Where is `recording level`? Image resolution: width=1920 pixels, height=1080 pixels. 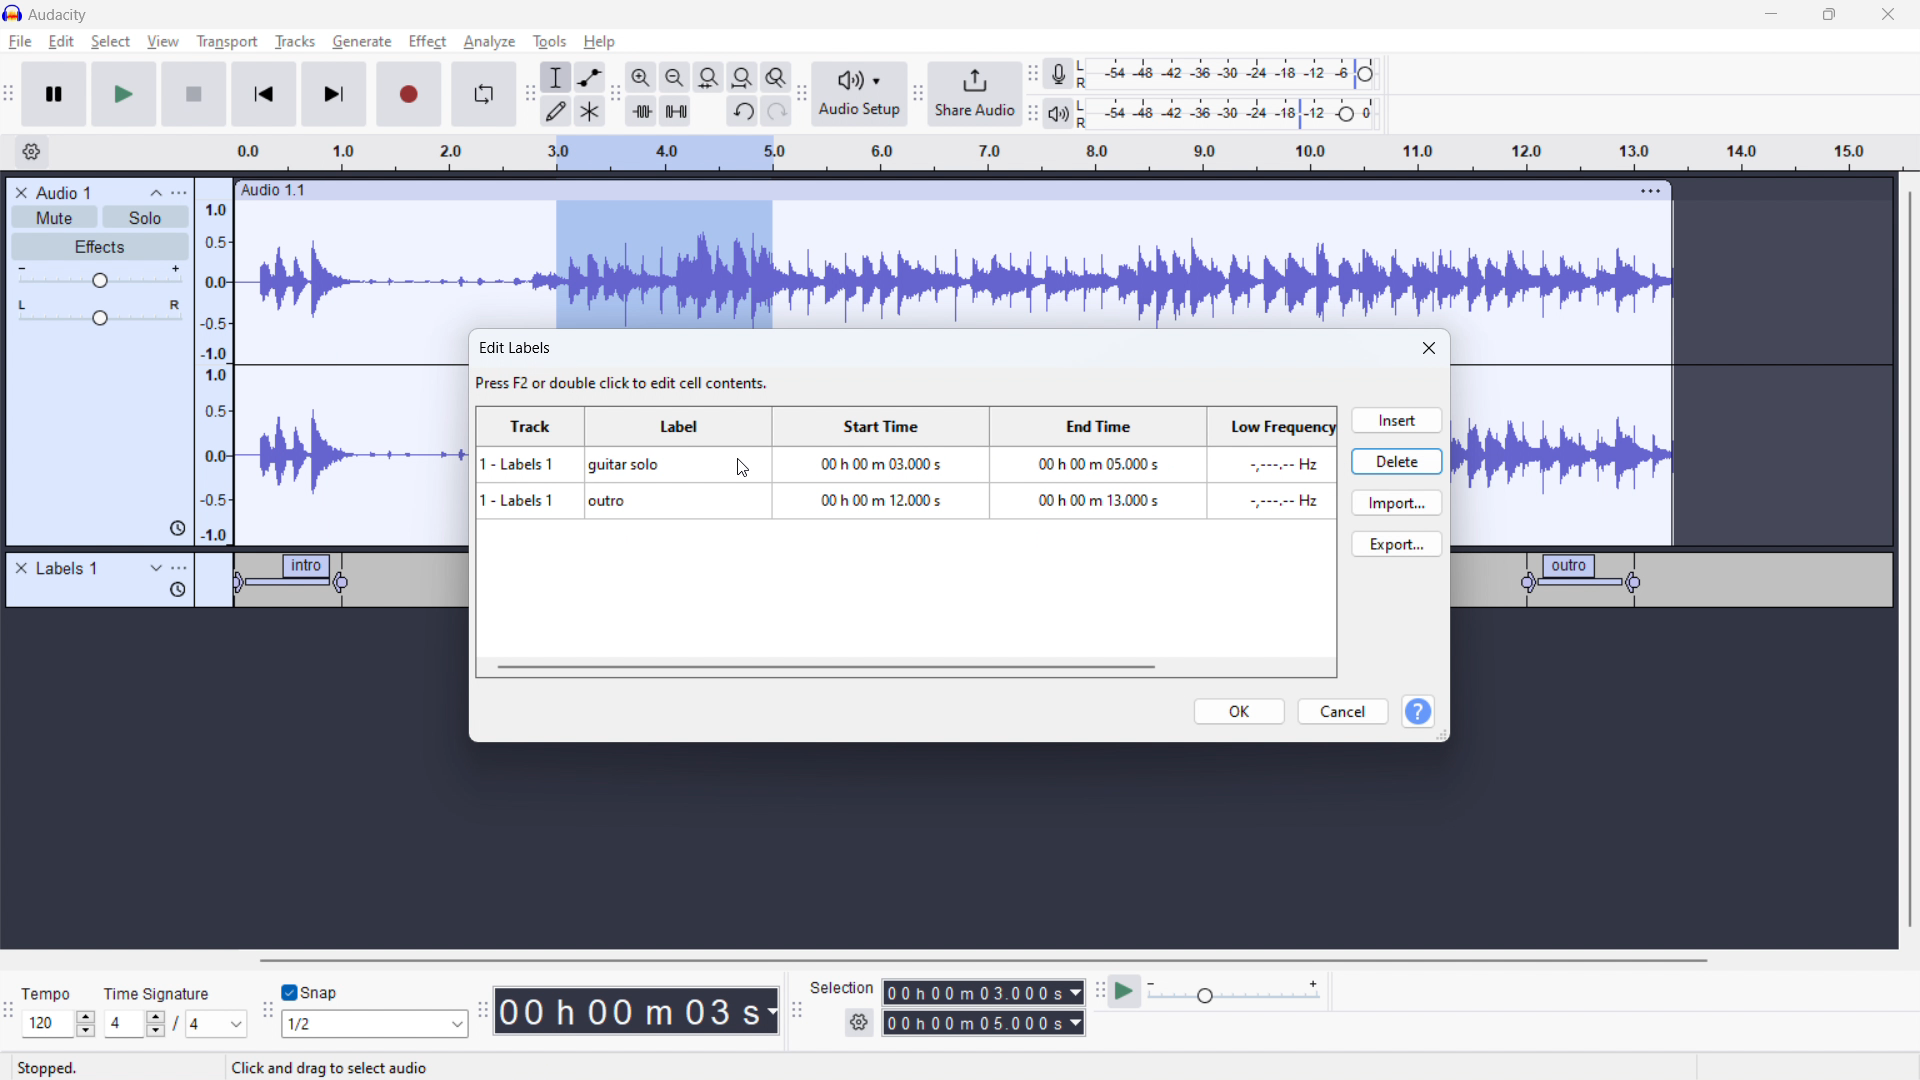
recording level is located at coordinates (1240, 74).